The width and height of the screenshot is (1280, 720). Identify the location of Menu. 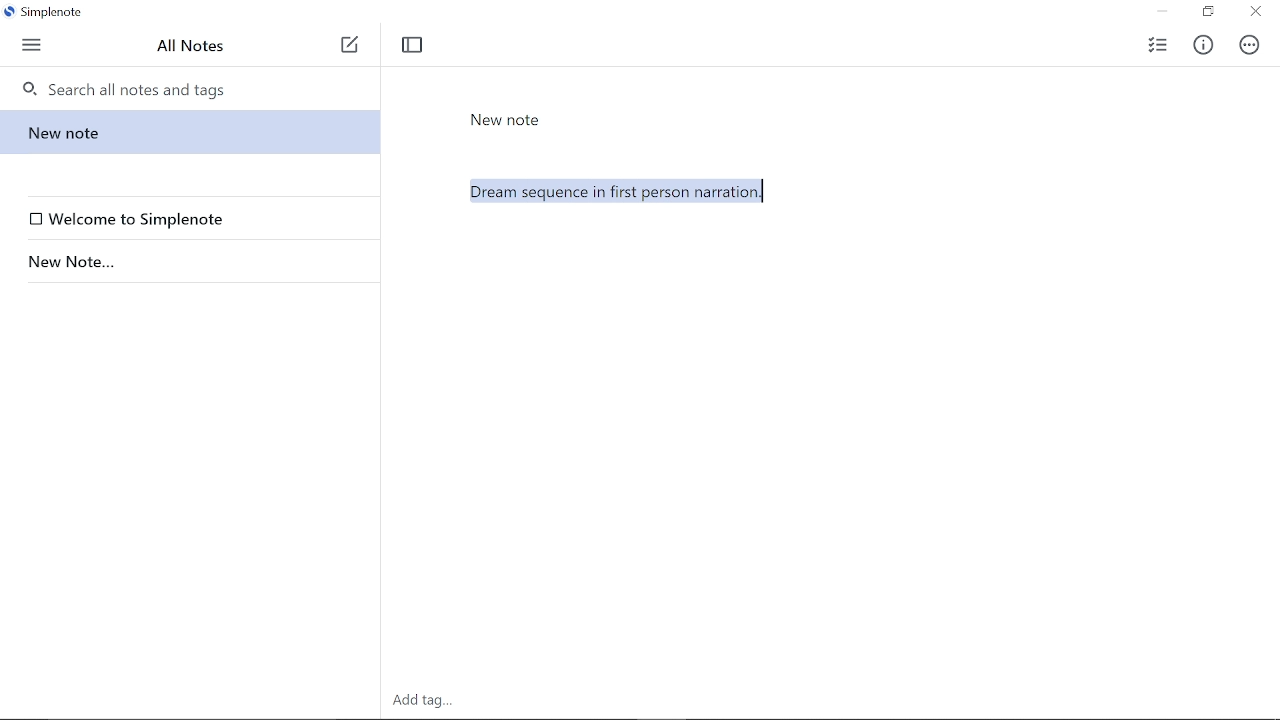
(33, 43).